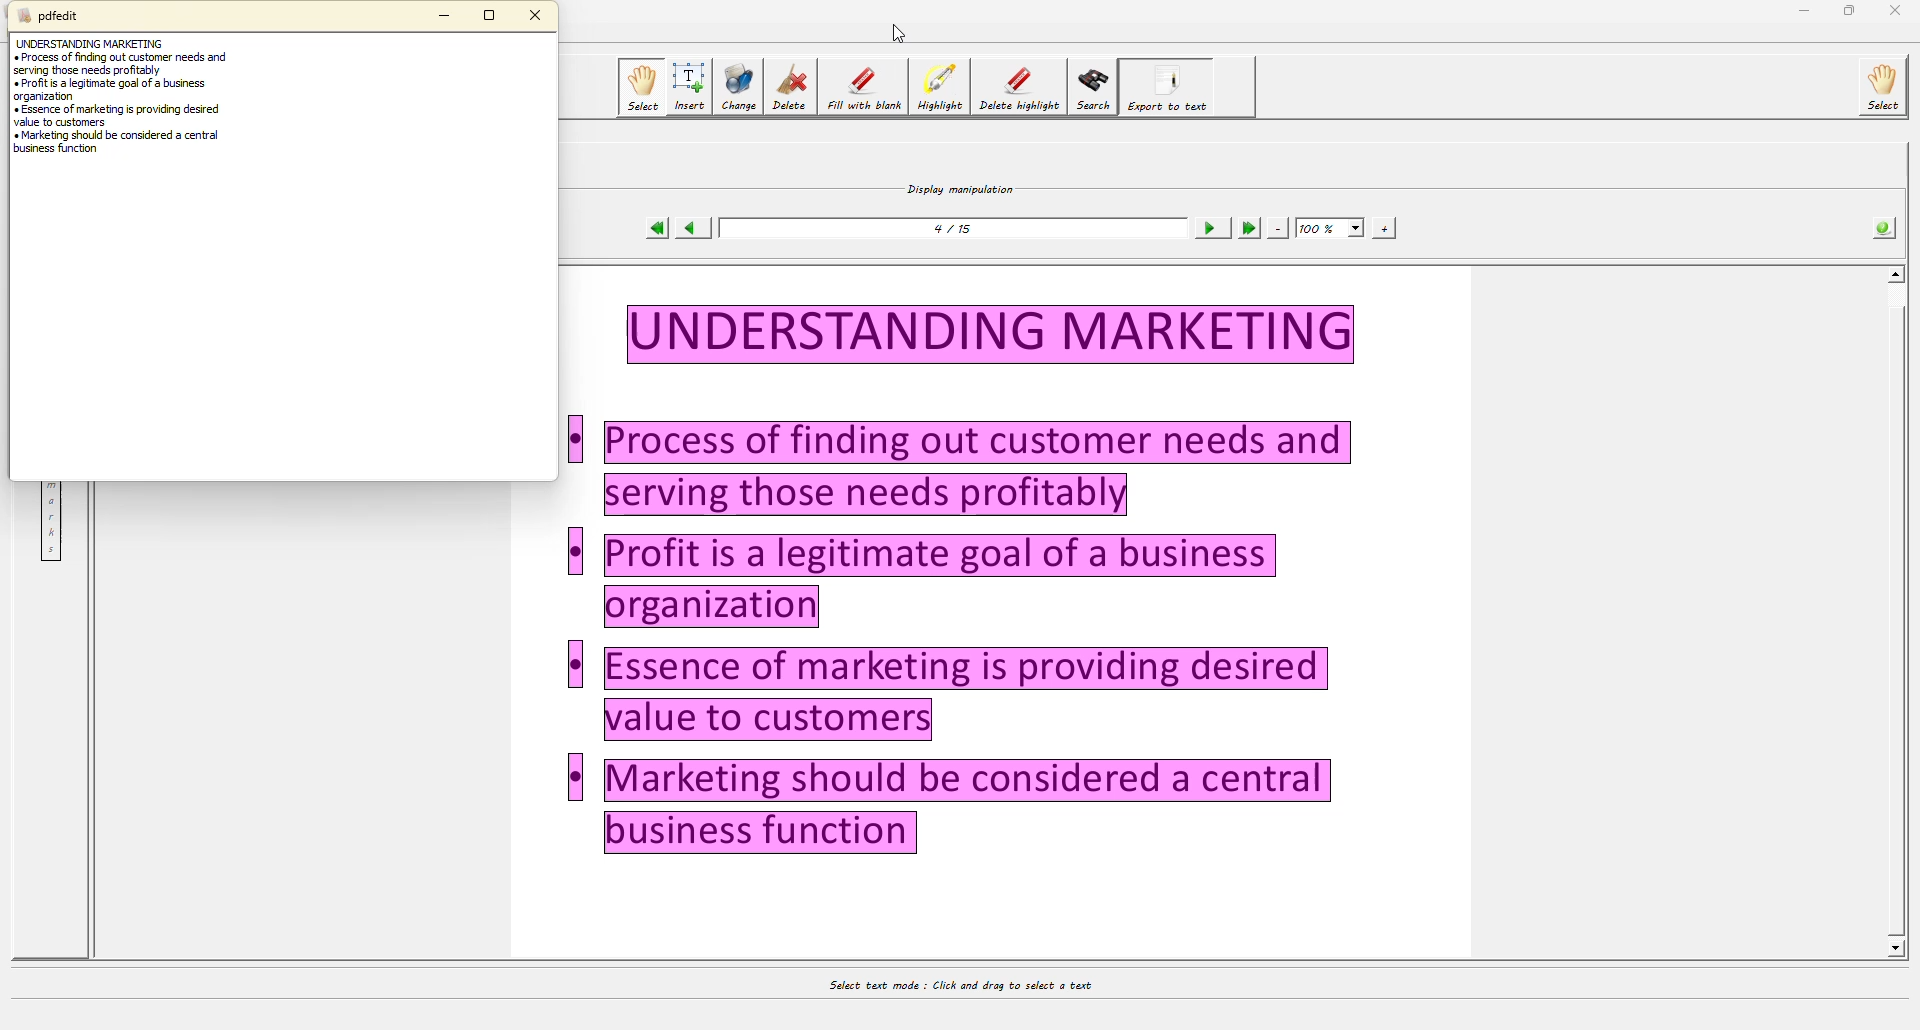 Image resolution: width=1920 pixels, height=1030 pixels. I want to click on cursor, so click(897, 32).